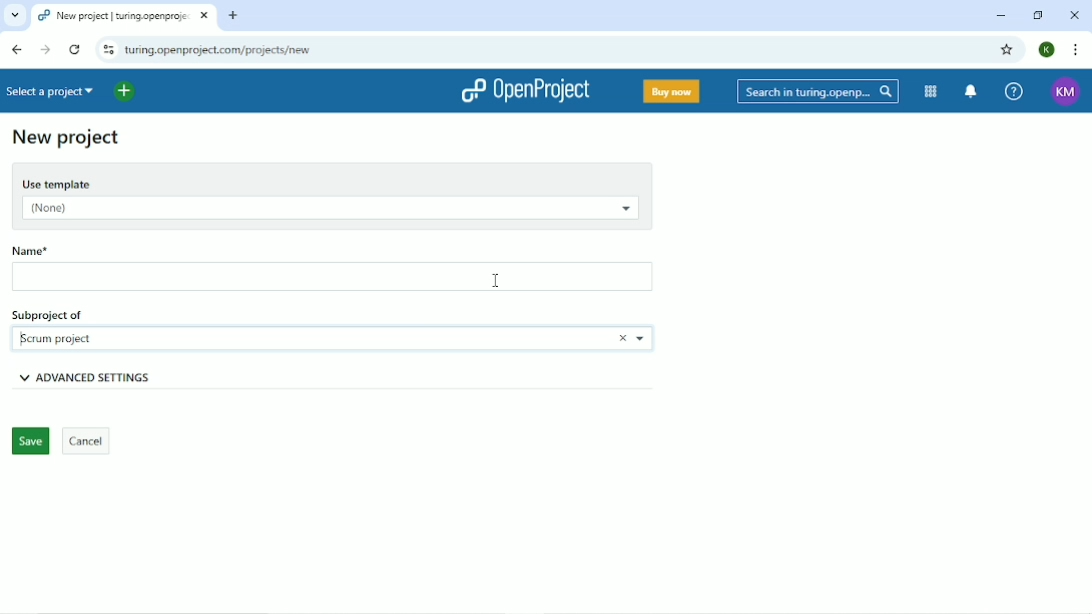 The image size is (1092, 614). I want to click on Subproject of, so click(77, 313).